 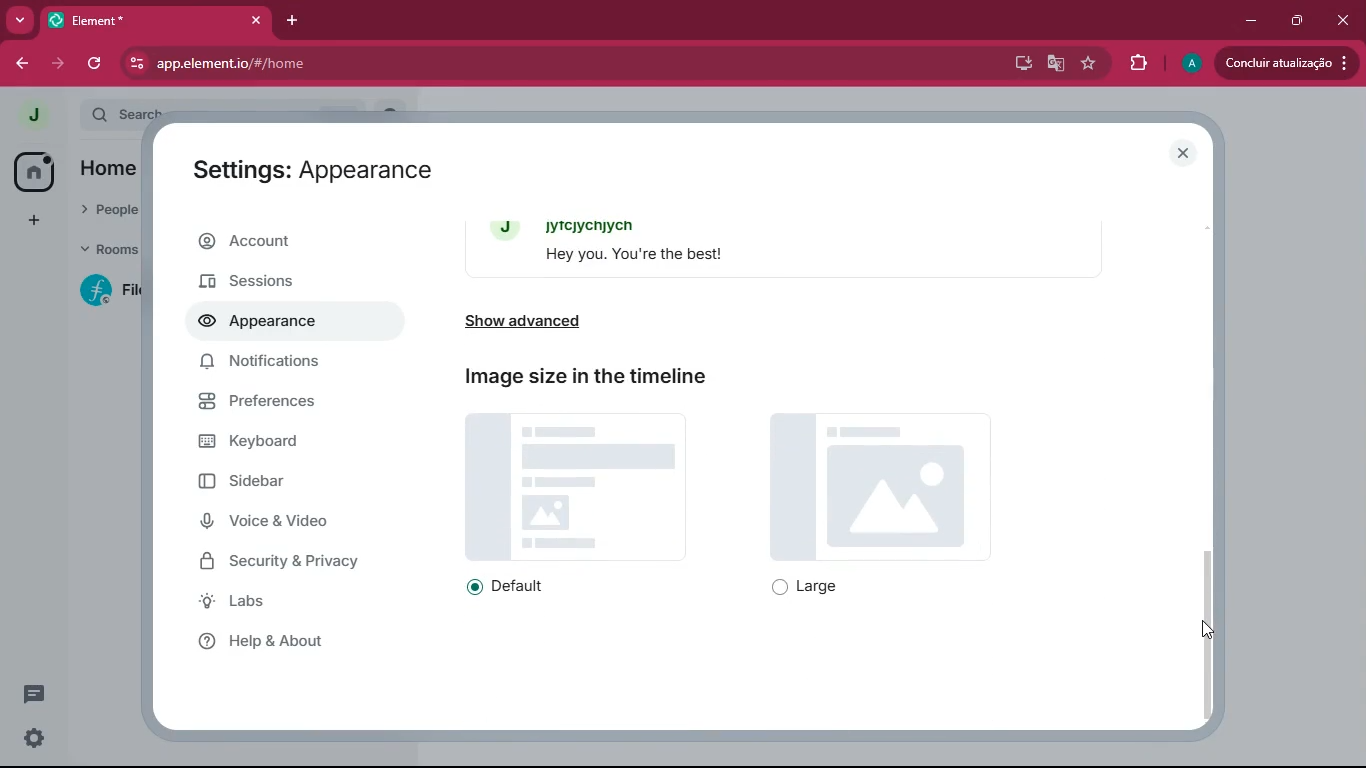 What do you see at coordinates (1056, 66) in the screenshot?
I see `google translate` at bounding box center [1056, 66].